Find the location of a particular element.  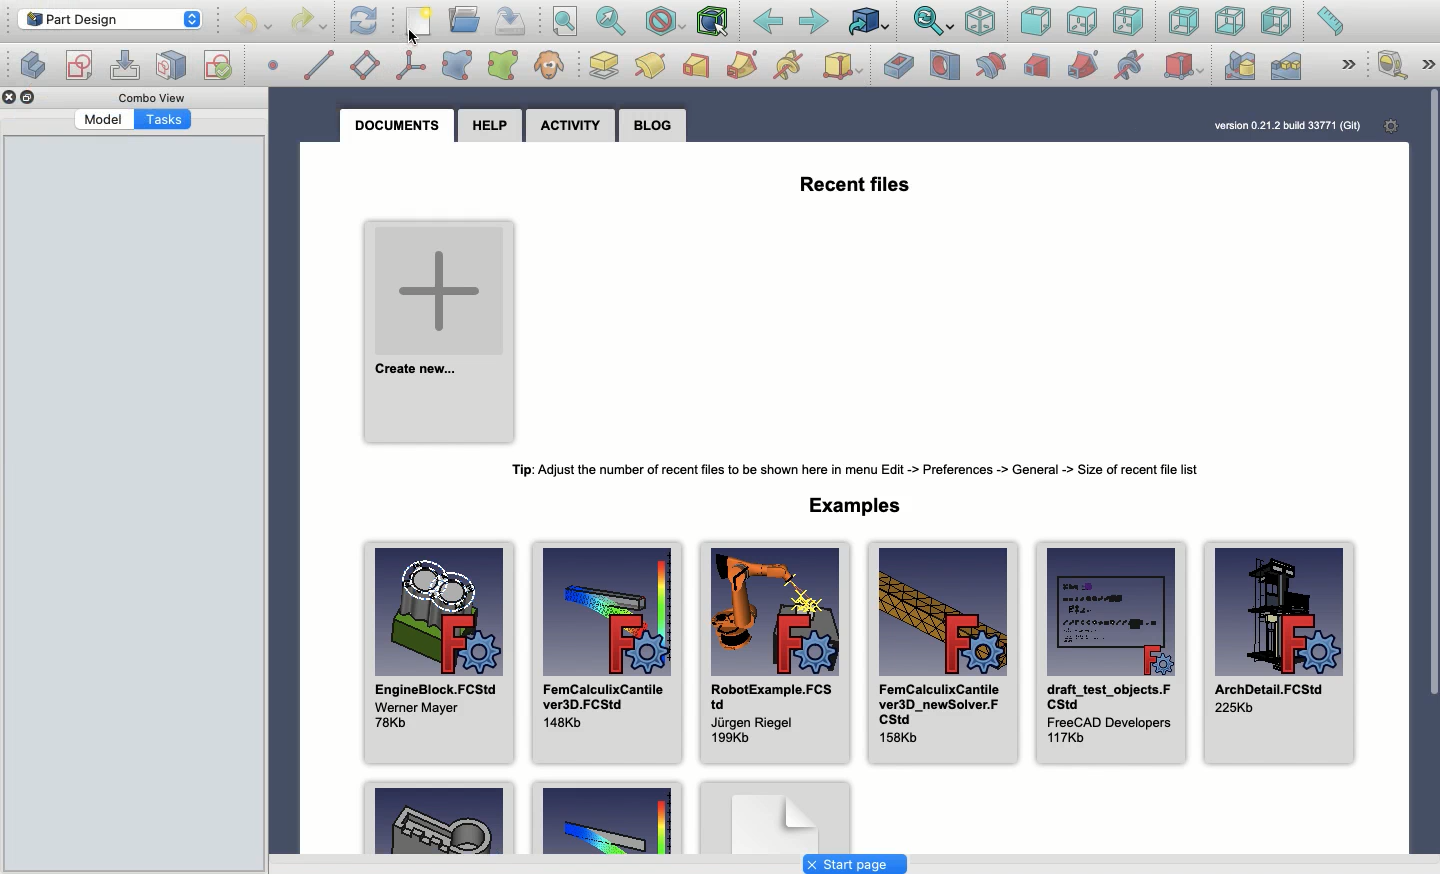

Recent files is located at coordinates (855, 179).